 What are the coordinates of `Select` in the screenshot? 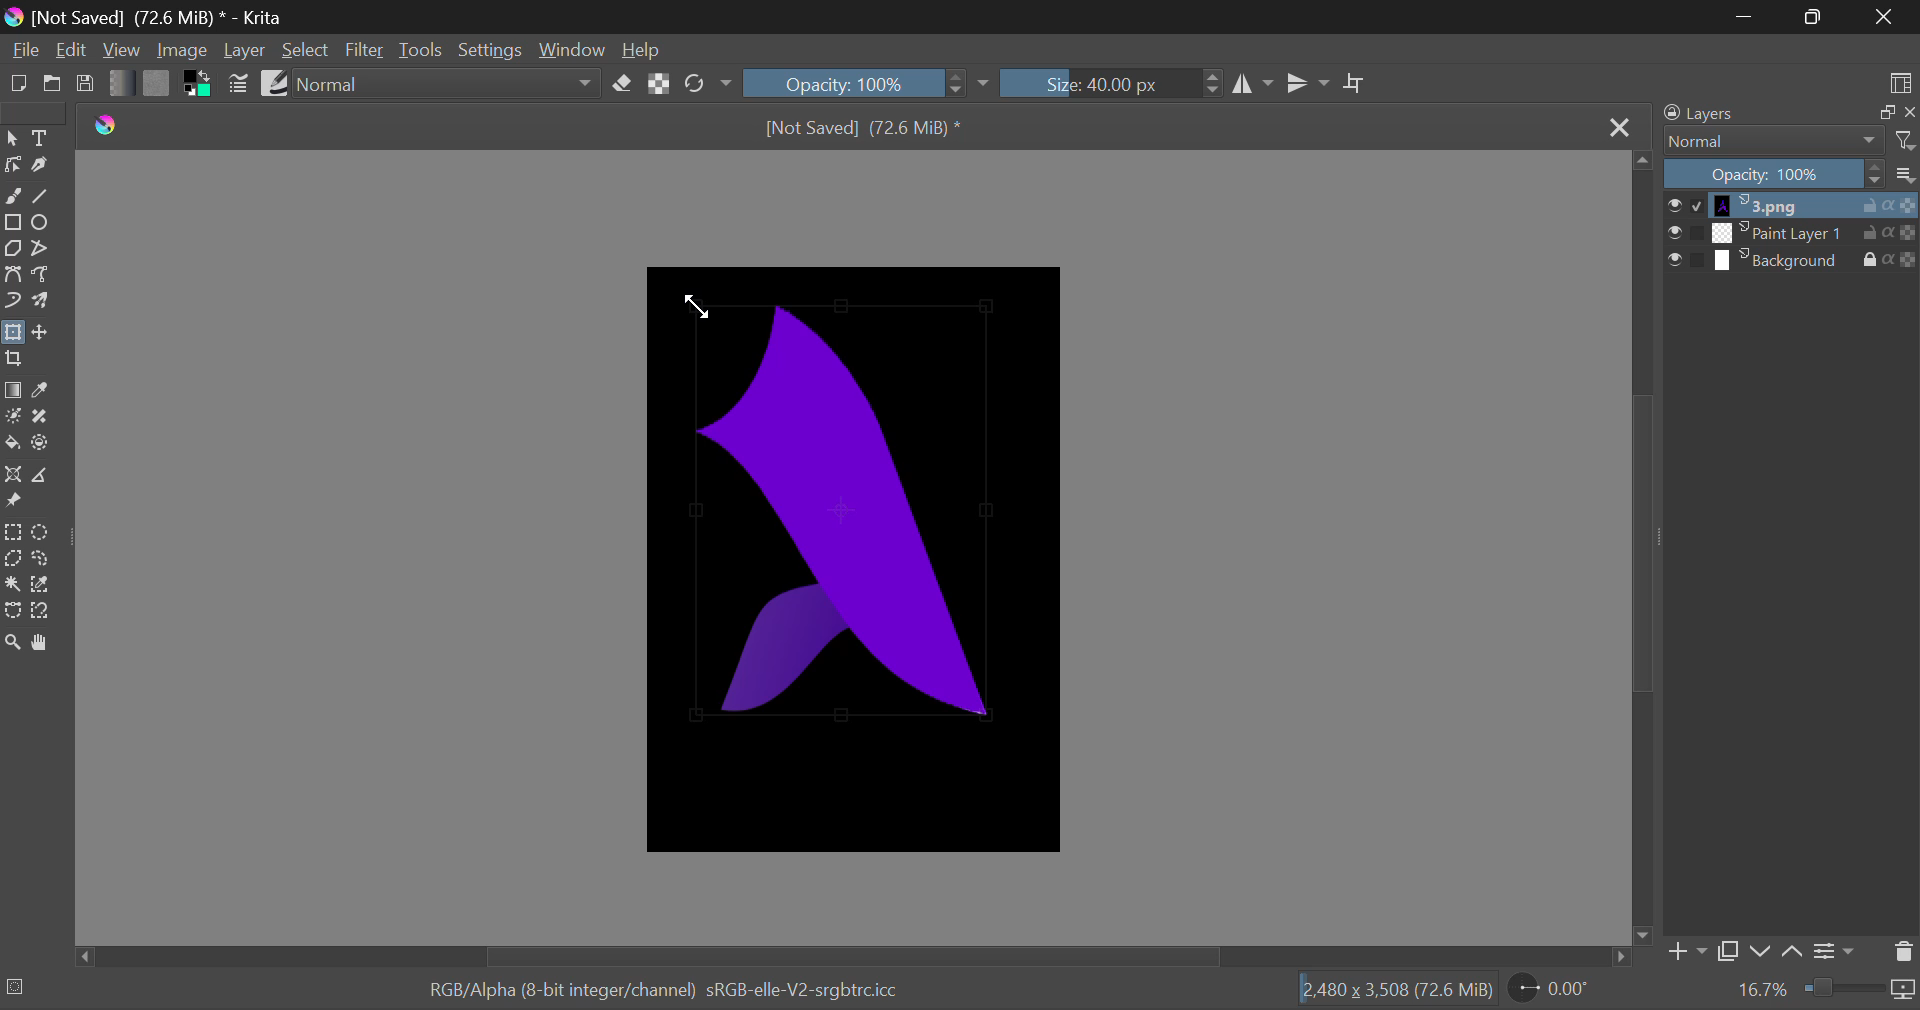 It's located at (12, 139).